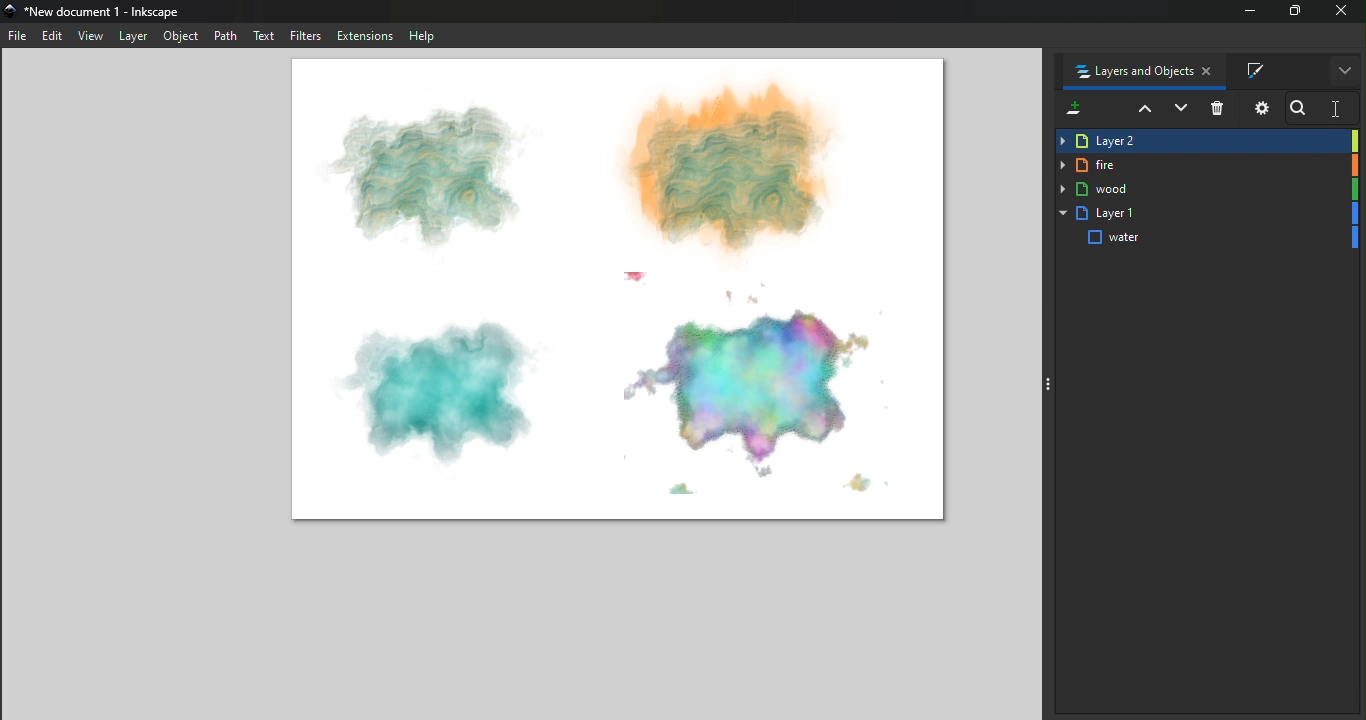  Describe the element at coordinates (1180, 110) in the screenshot. I see `Lower selection one step` at that location.